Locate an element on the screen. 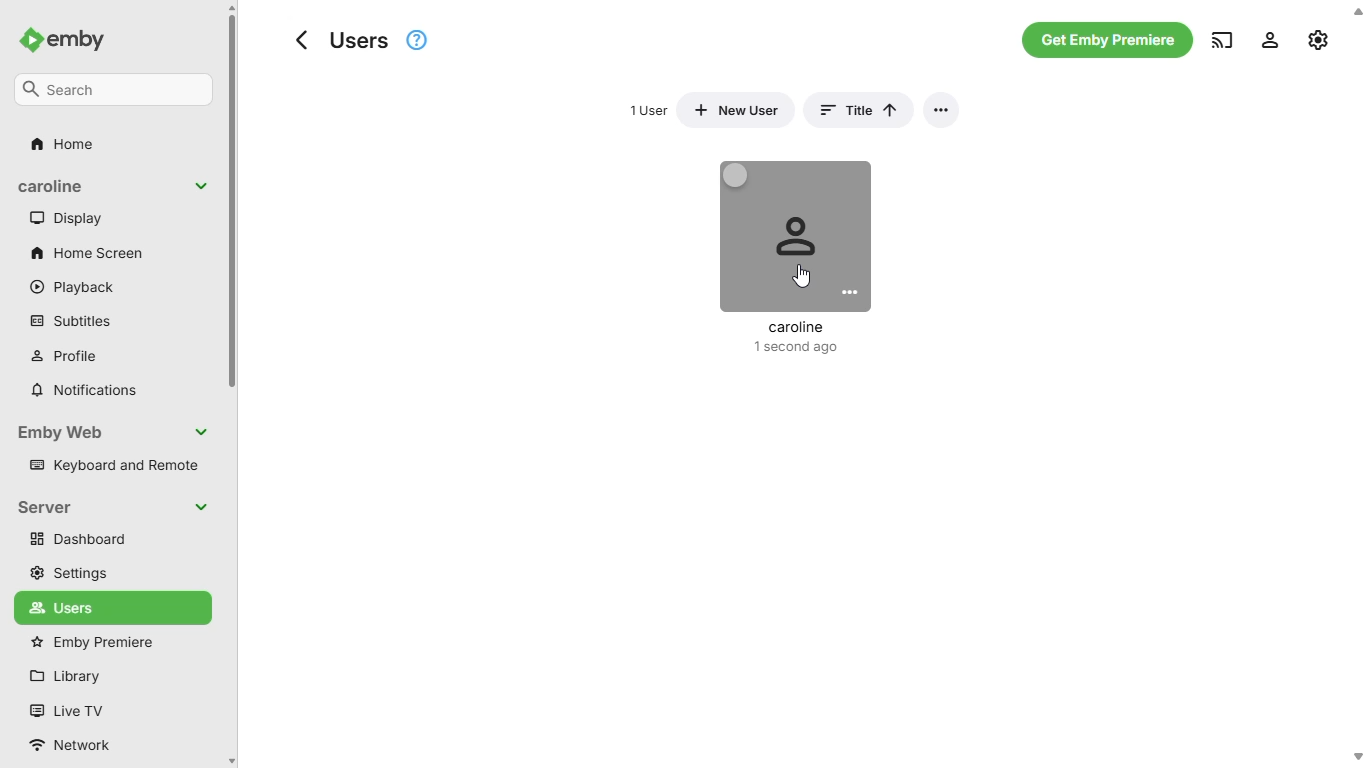 The height and width of the screenshot is (768, 1366). users is located at coordinates (82, 607).